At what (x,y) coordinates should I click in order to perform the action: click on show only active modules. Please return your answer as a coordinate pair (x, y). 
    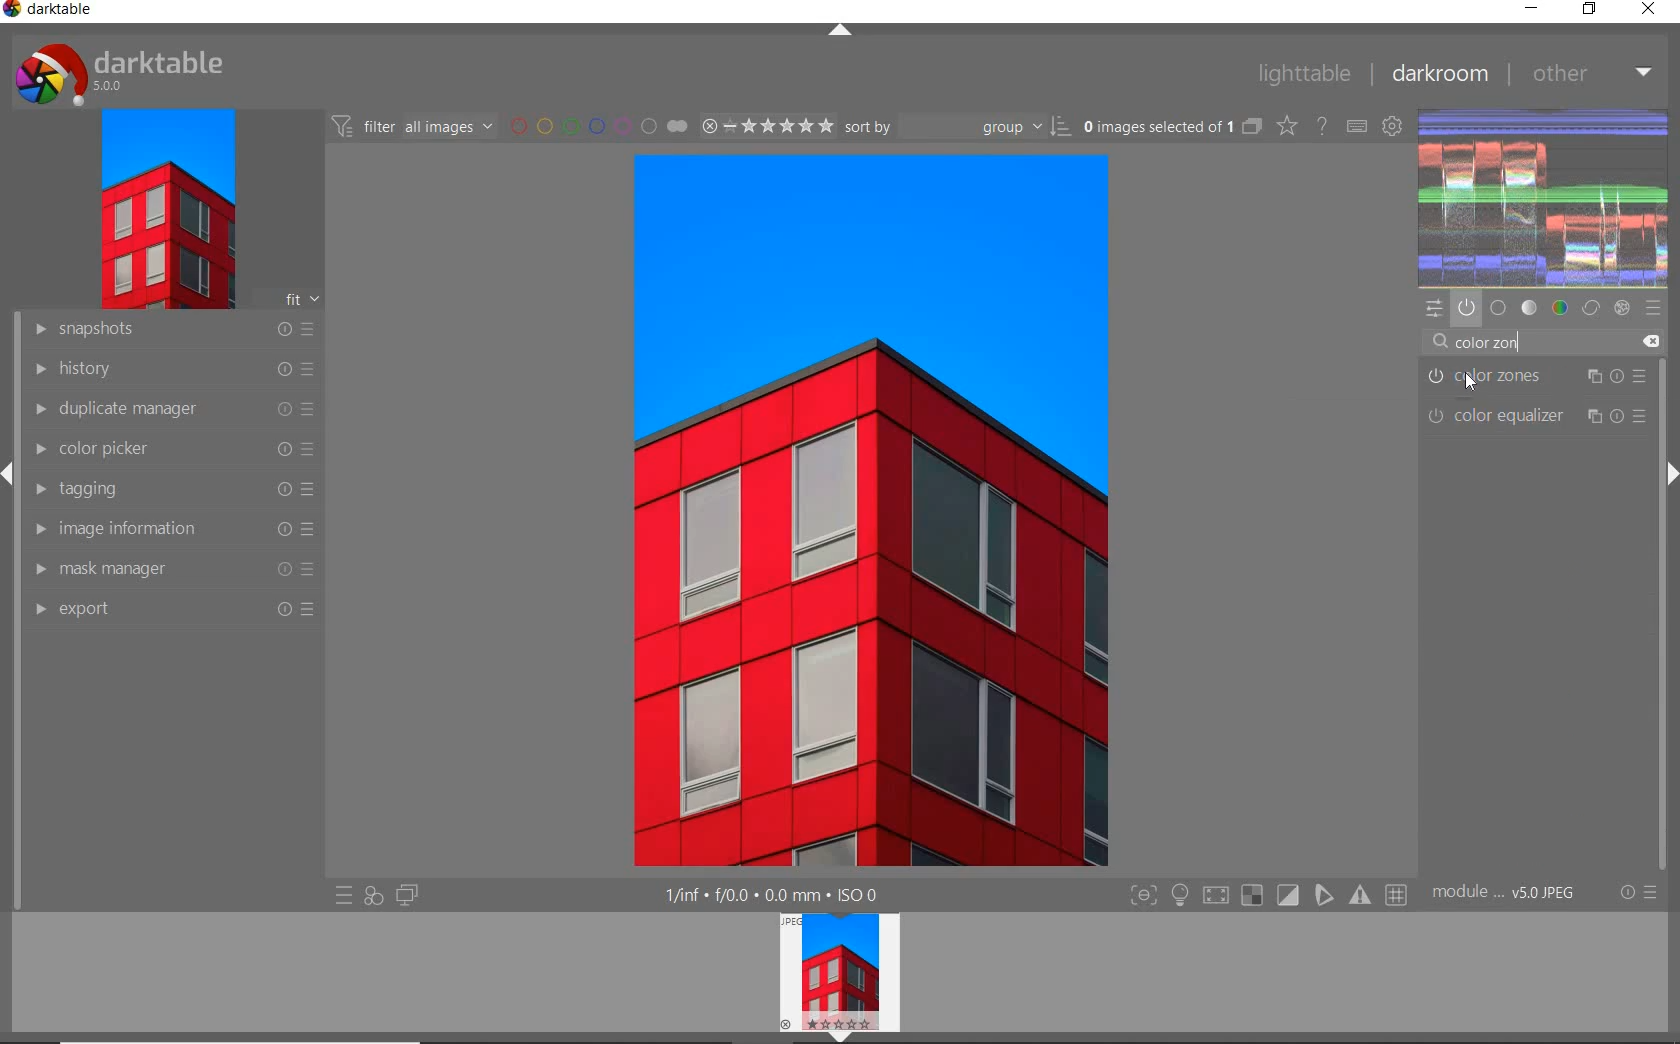
    Looking at the image, I should click on (1466, 307).